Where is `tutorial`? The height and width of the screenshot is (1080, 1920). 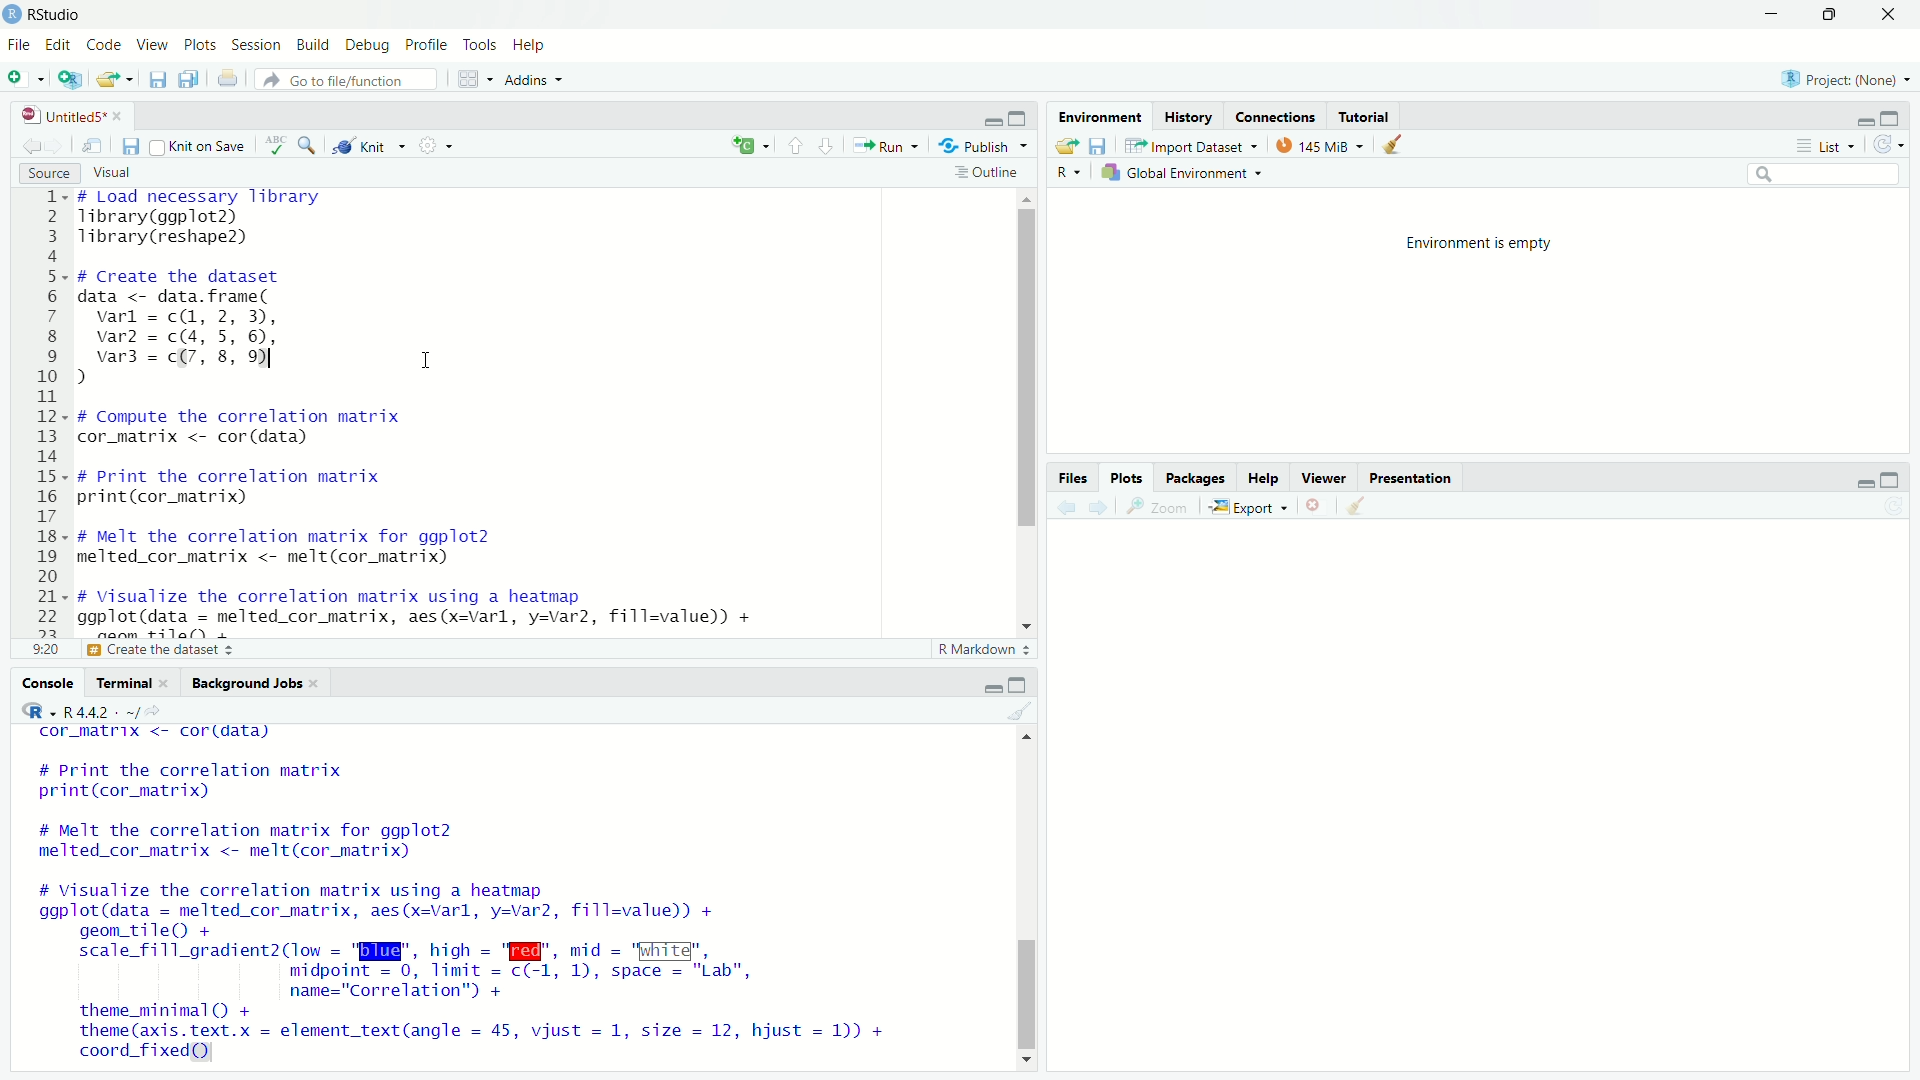
tutorial is located at coordinates (1366, 115).